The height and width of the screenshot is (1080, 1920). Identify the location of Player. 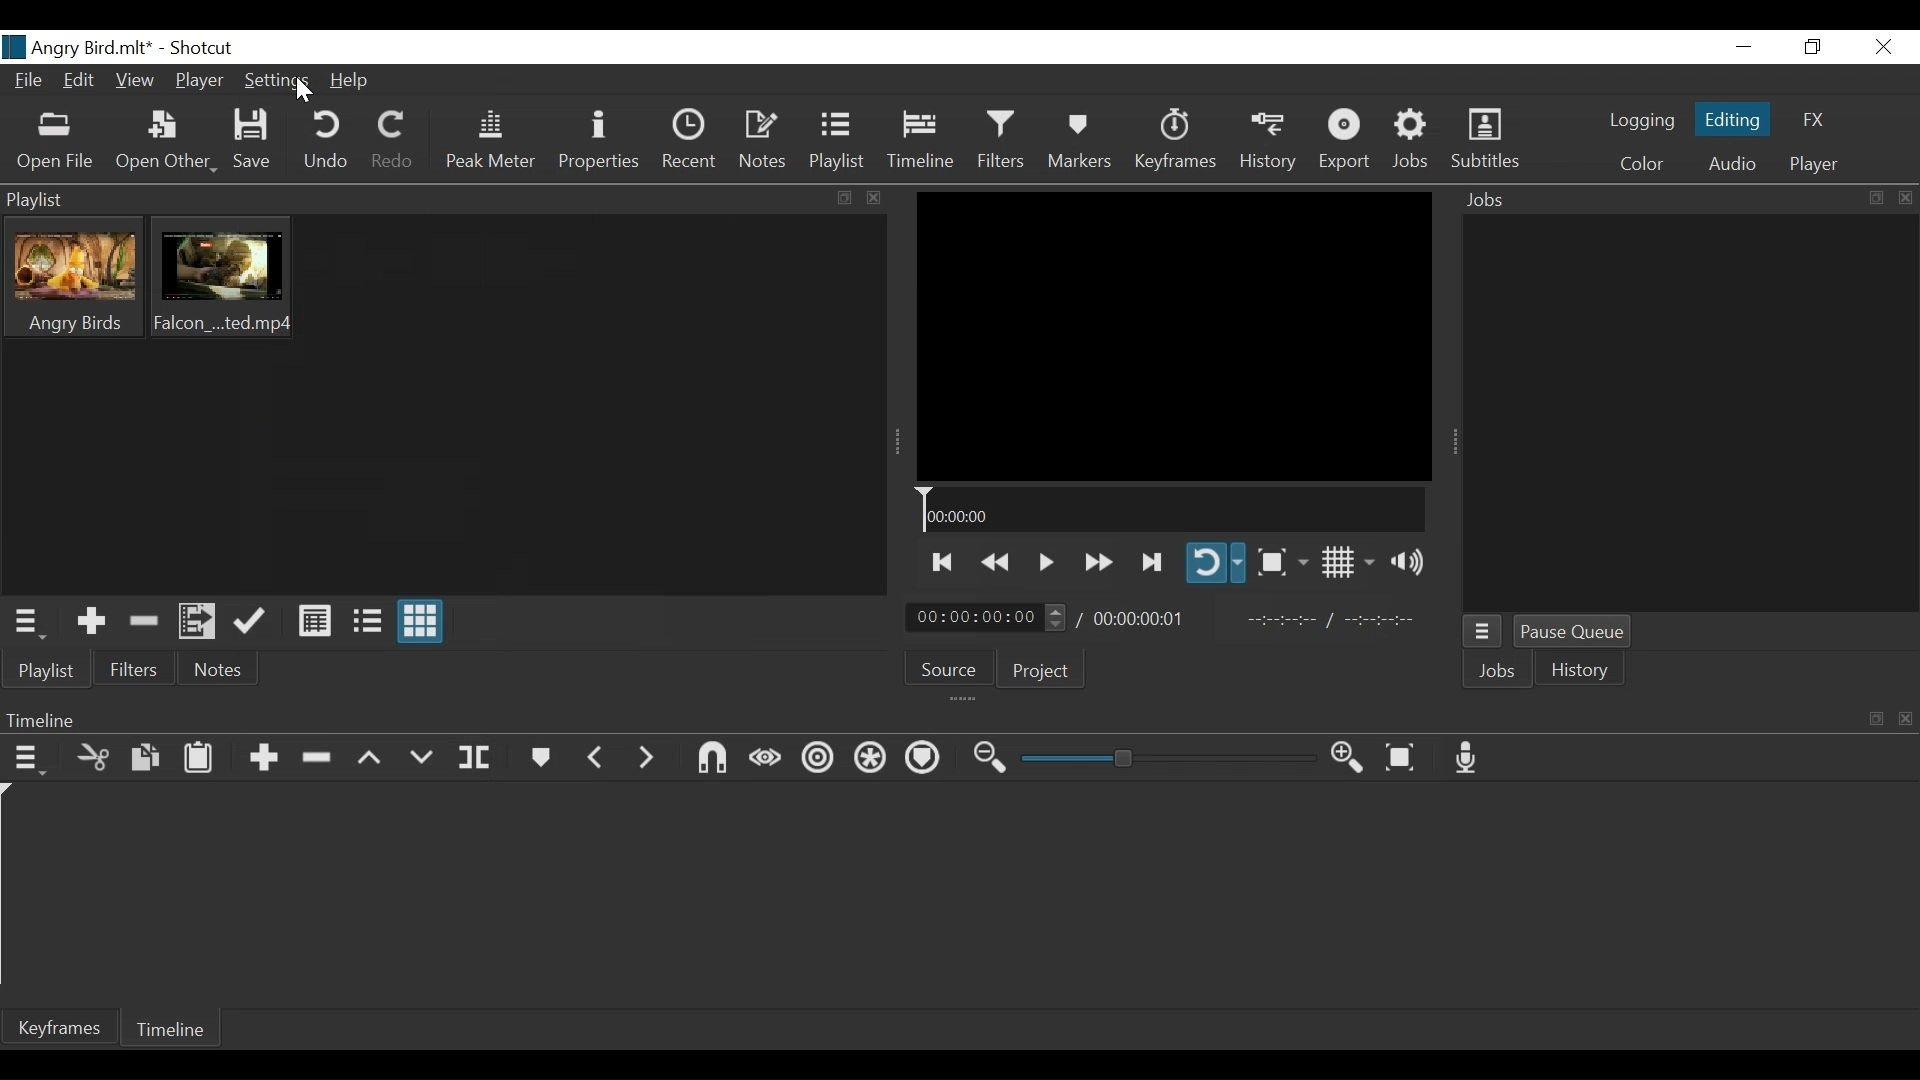
(1814, 165).